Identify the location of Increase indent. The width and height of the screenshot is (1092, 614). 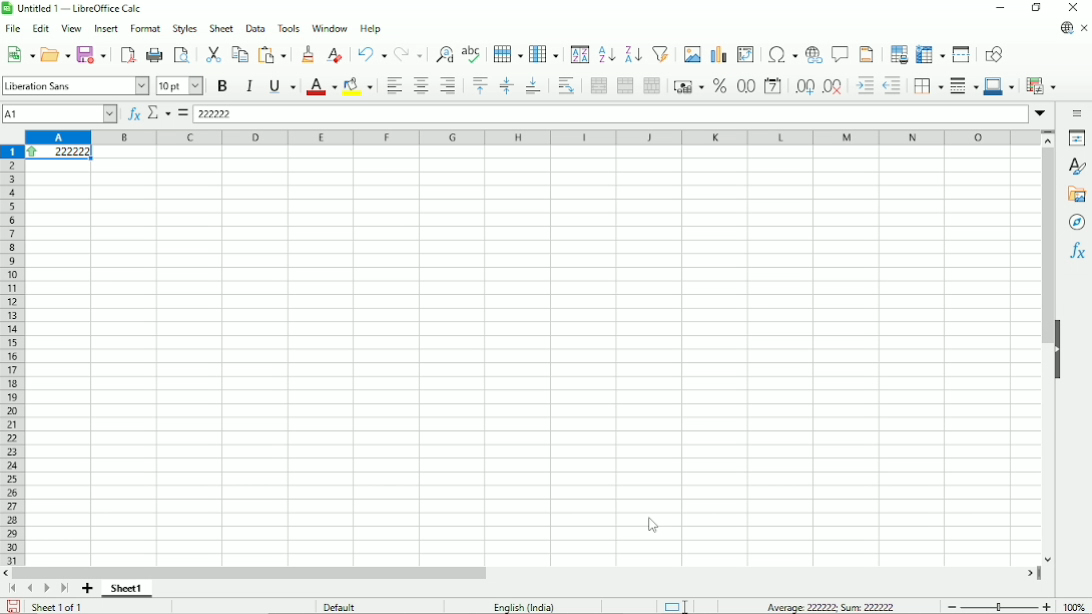
(864, 86).